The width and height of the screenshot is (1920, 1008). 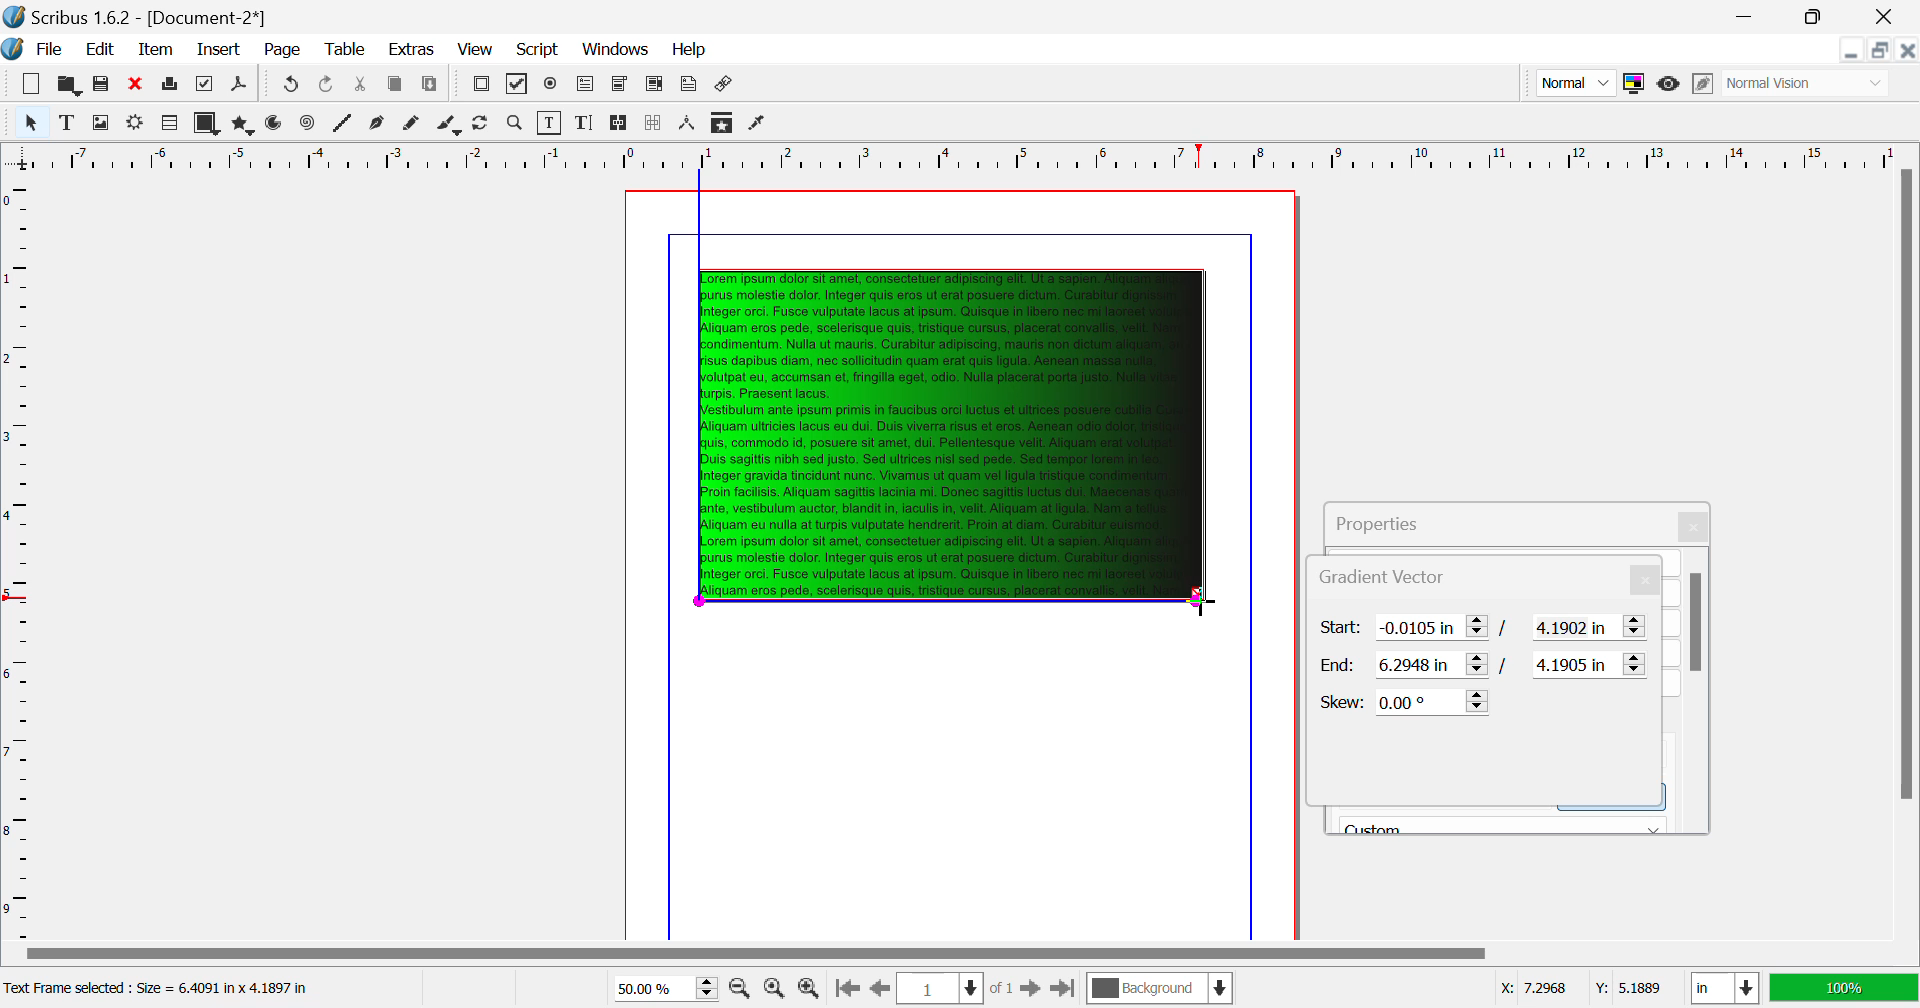 What do you see at coordinates (1648, 580) in the screenshot?
I see `Close` at bounding box center [1648, 580].